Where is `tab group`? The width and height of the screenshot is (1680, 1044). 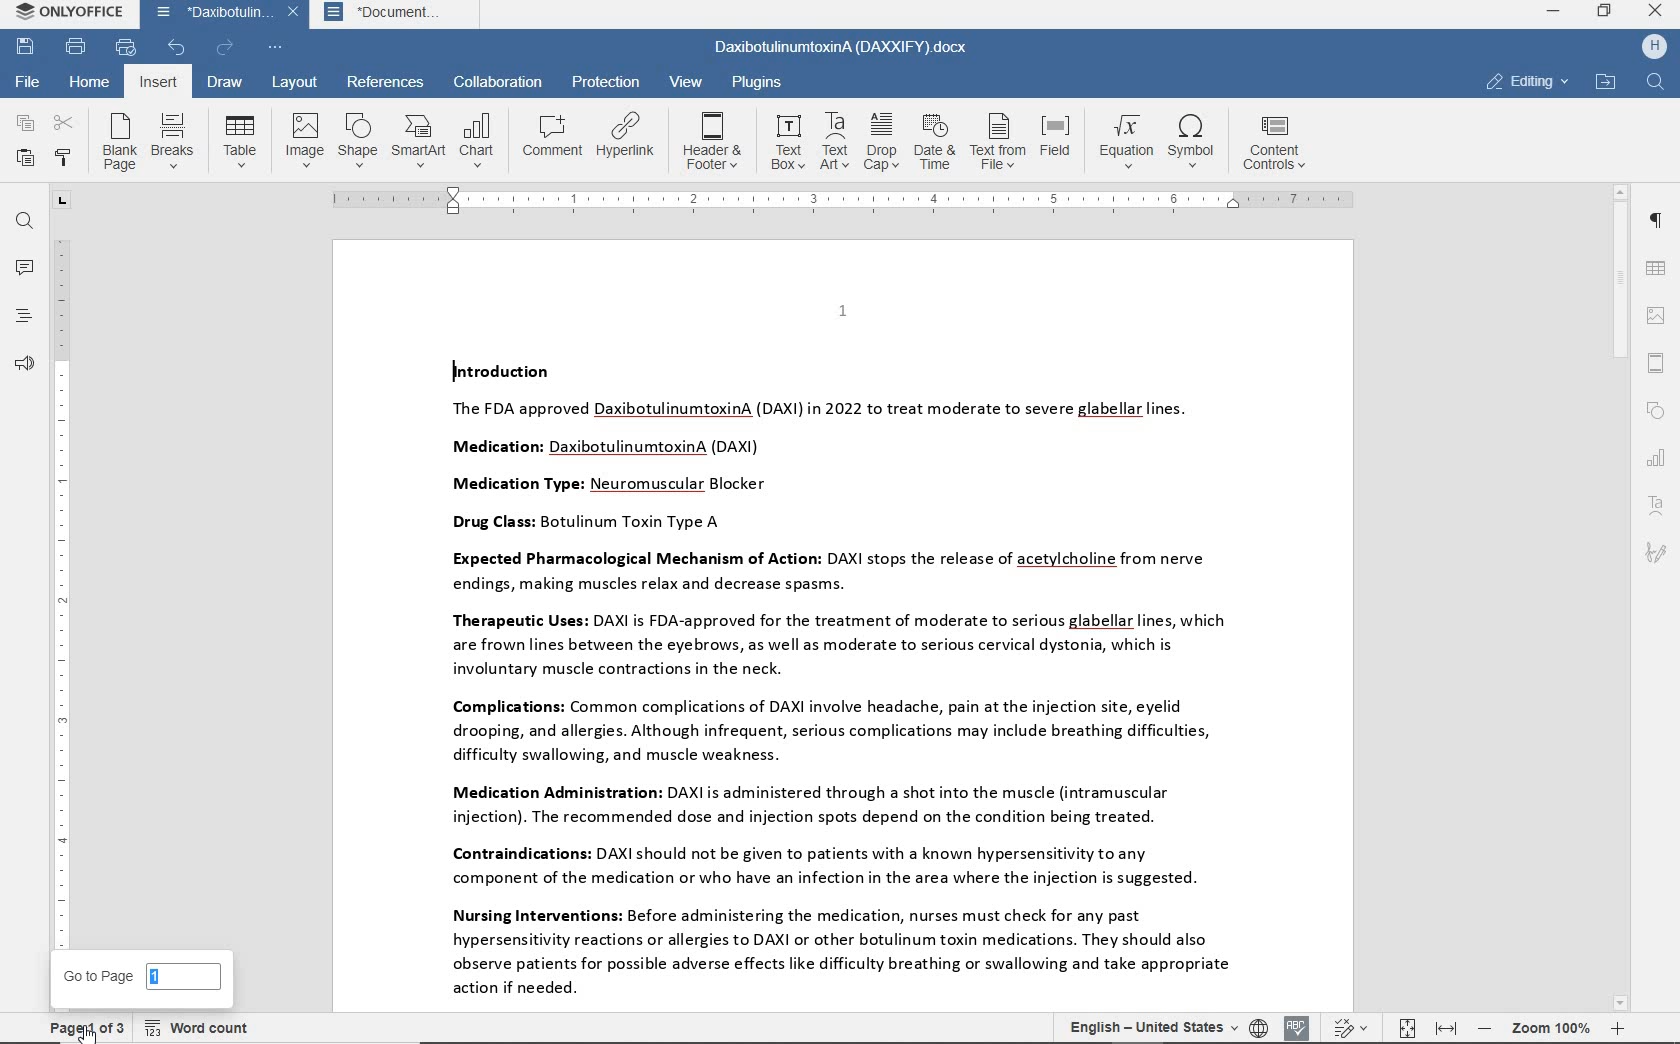 tab group is located at coordinates (61, 201).